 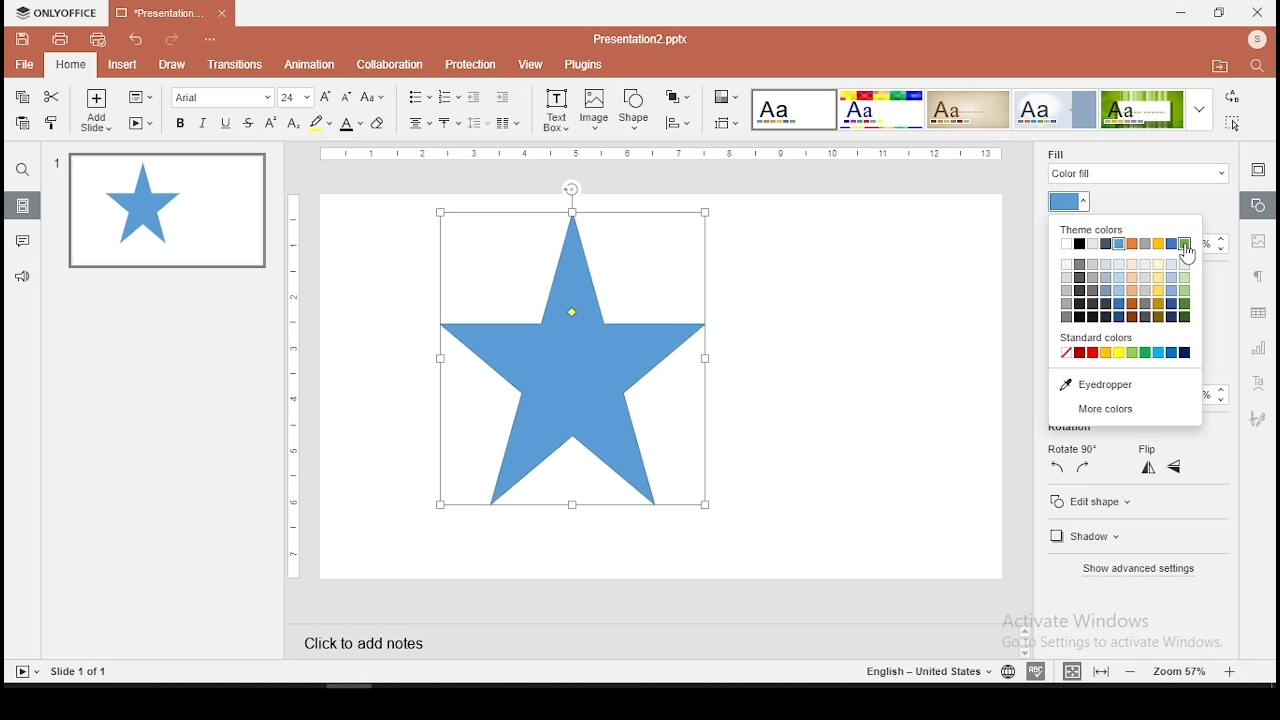 I want to click on paragraph settings, so click(x=1257, y=275).